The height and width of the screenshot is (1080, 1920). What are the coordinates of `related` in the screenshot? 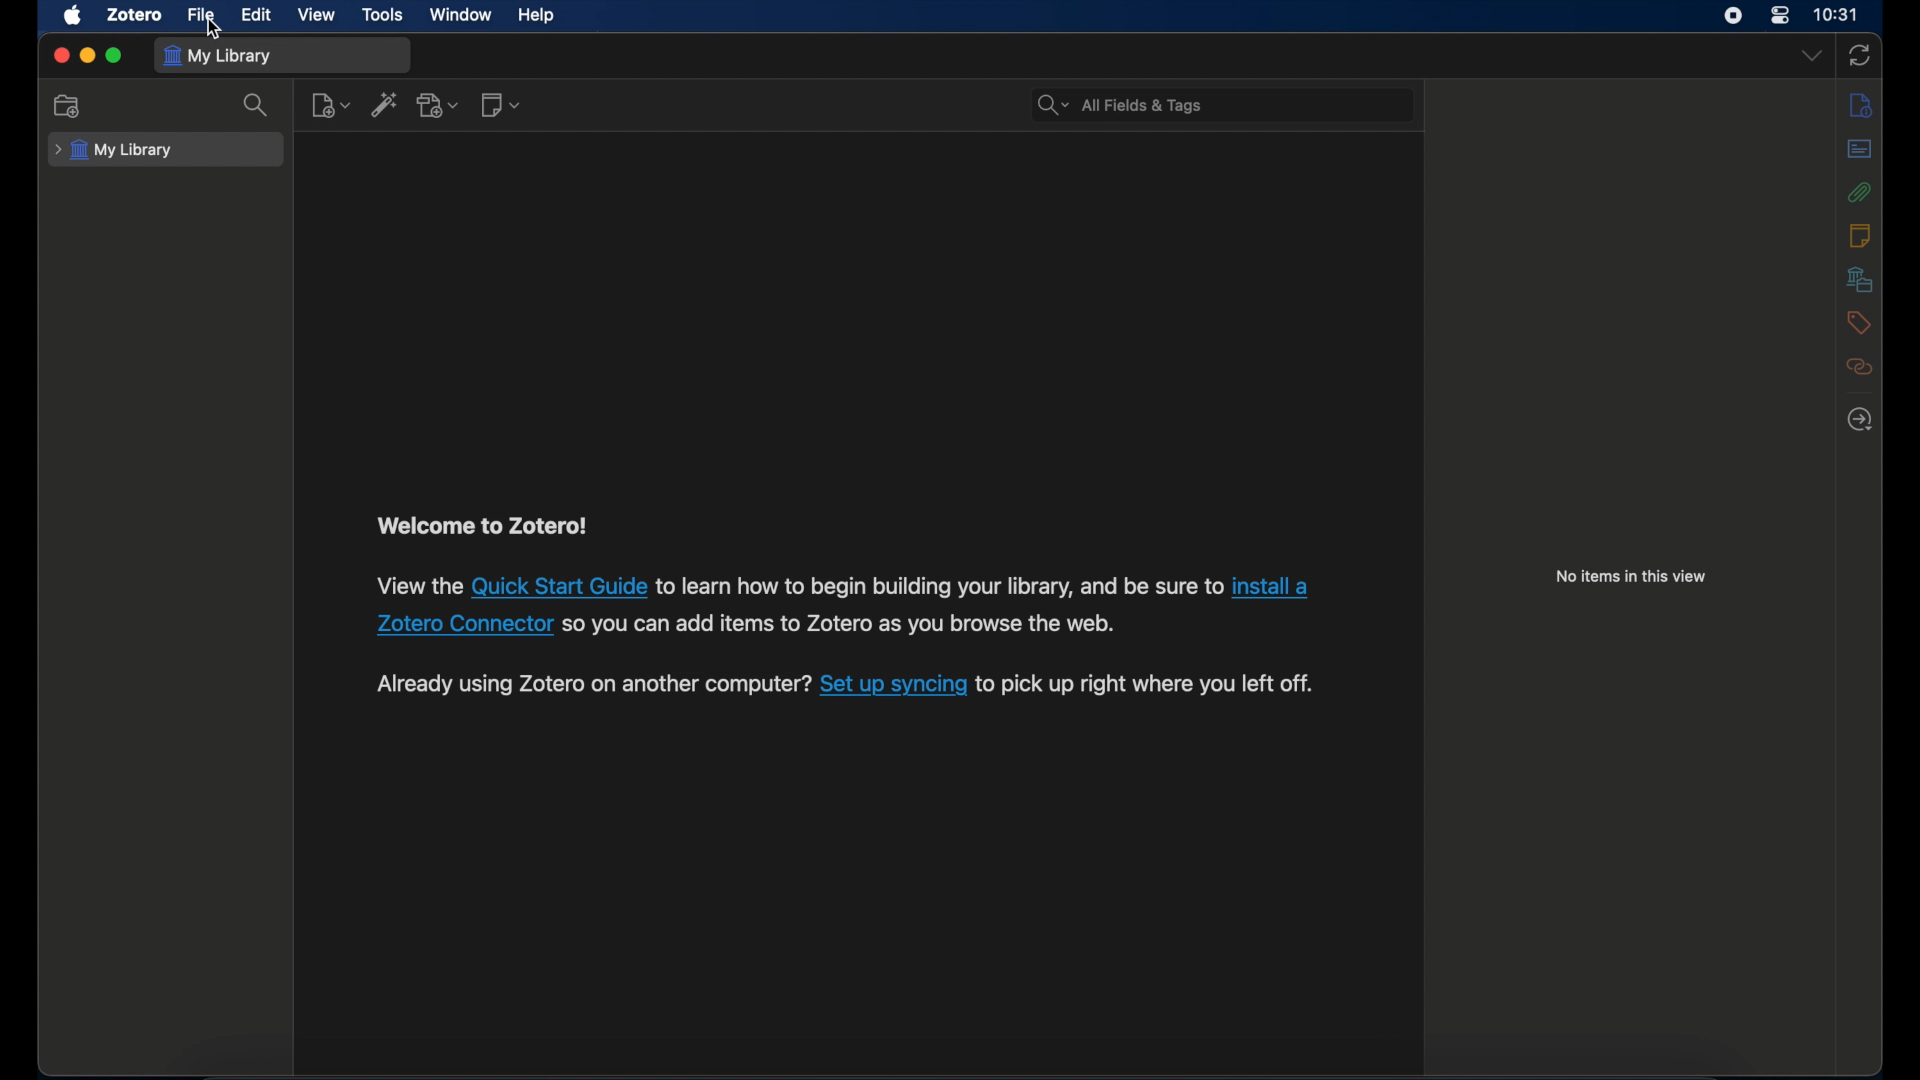 It's located at (1861, 367).